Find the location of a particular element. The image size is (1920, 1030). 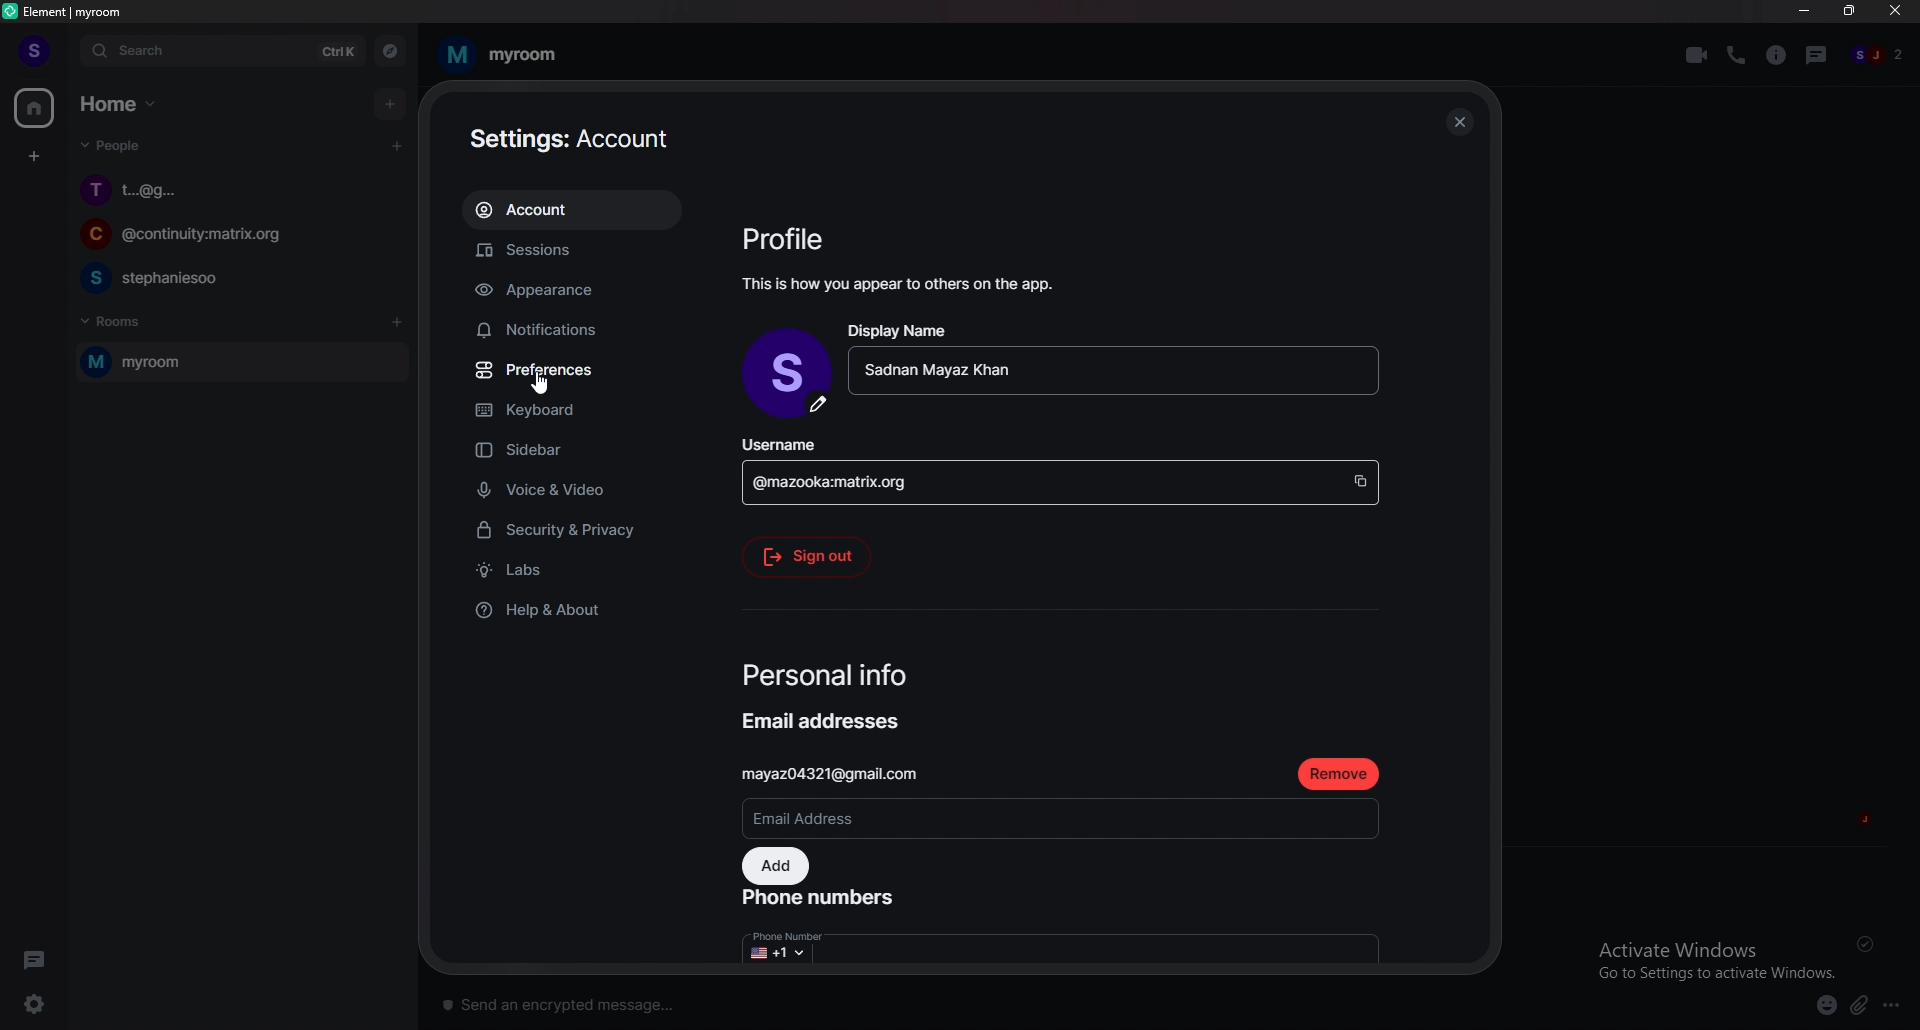

 is located at coordinates (791, 945).